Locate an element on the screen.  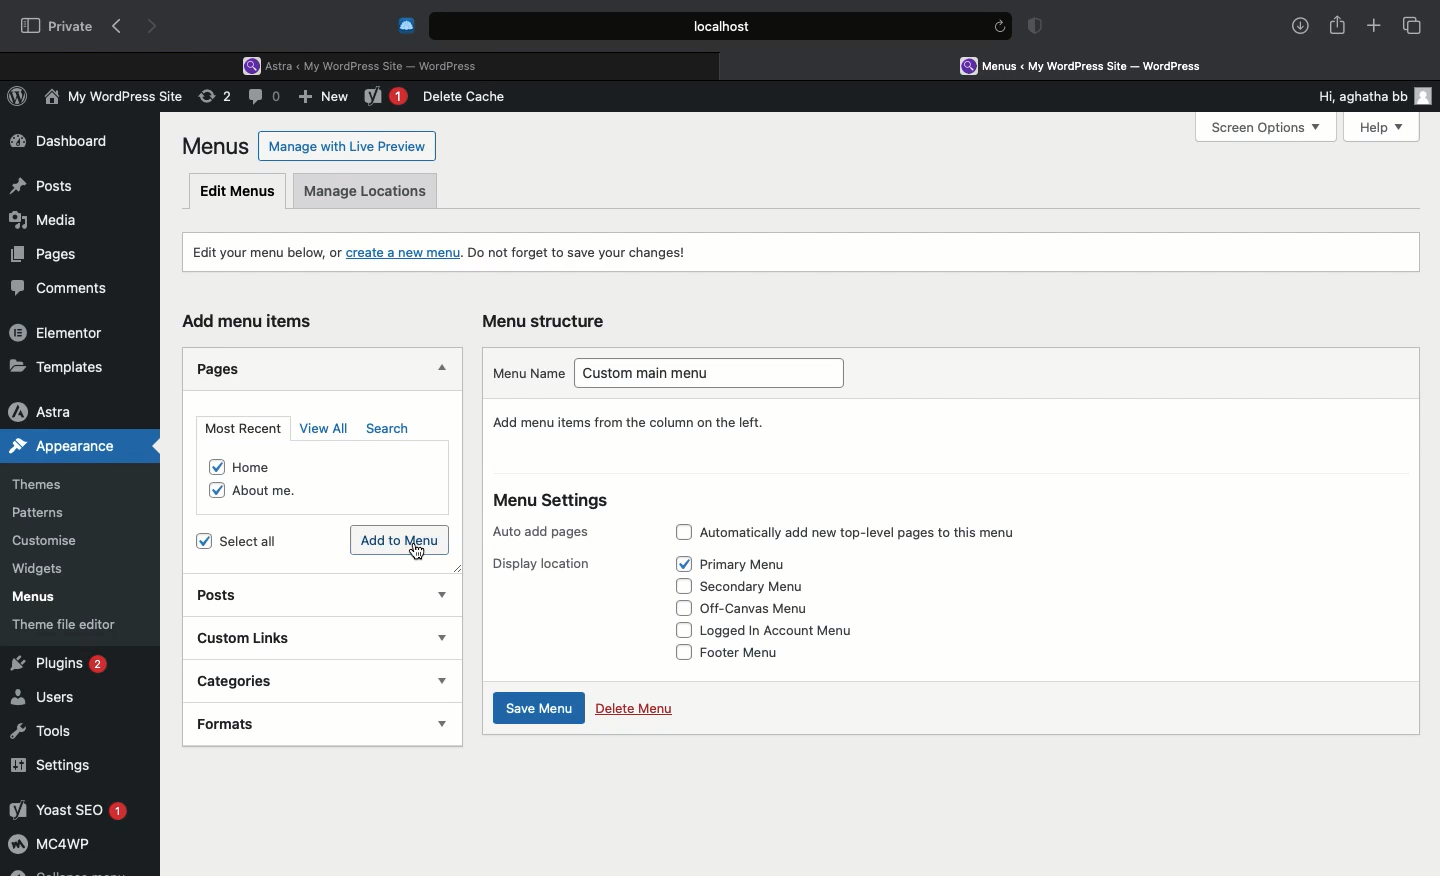
show is located at coordinates (440, 637).